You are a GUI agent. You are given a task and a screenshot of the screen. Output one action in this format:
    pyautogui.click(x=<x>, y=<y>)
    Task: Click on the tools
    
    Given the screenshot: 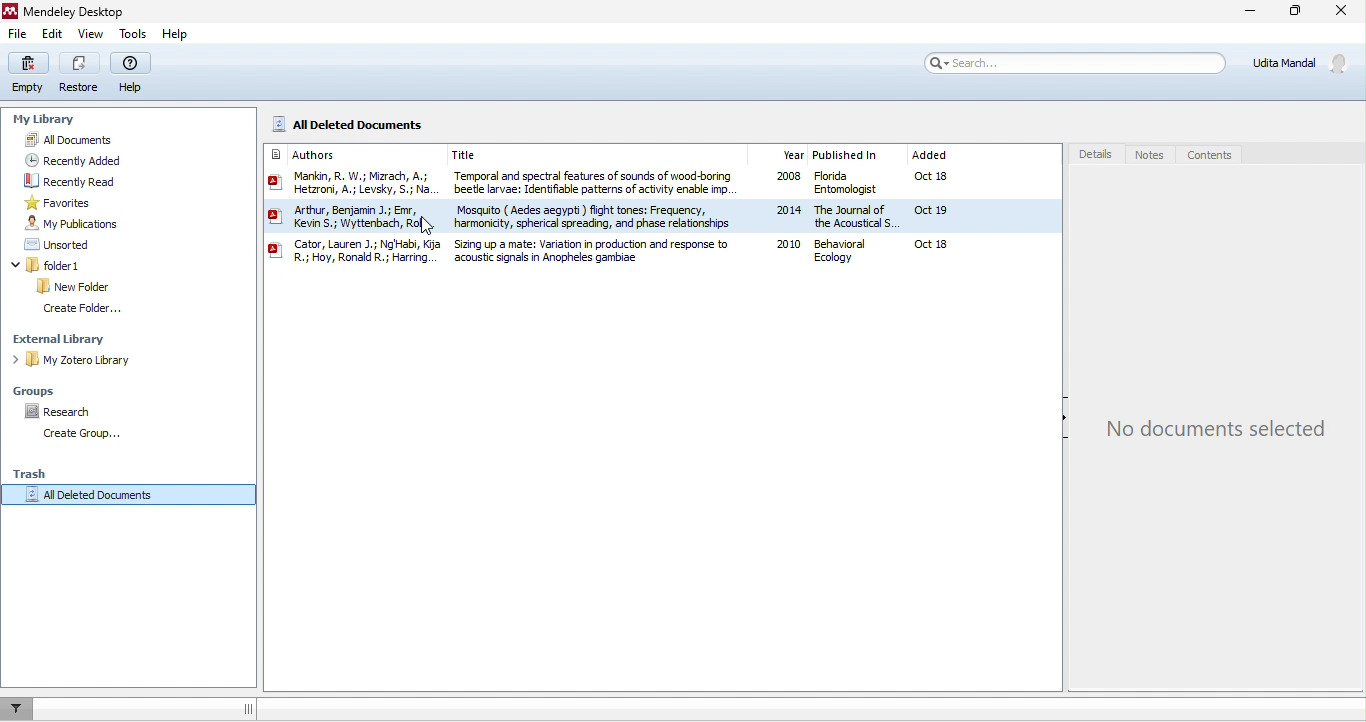 What is the action you would take?
    pyautogui.click(x=137, y=34)
    